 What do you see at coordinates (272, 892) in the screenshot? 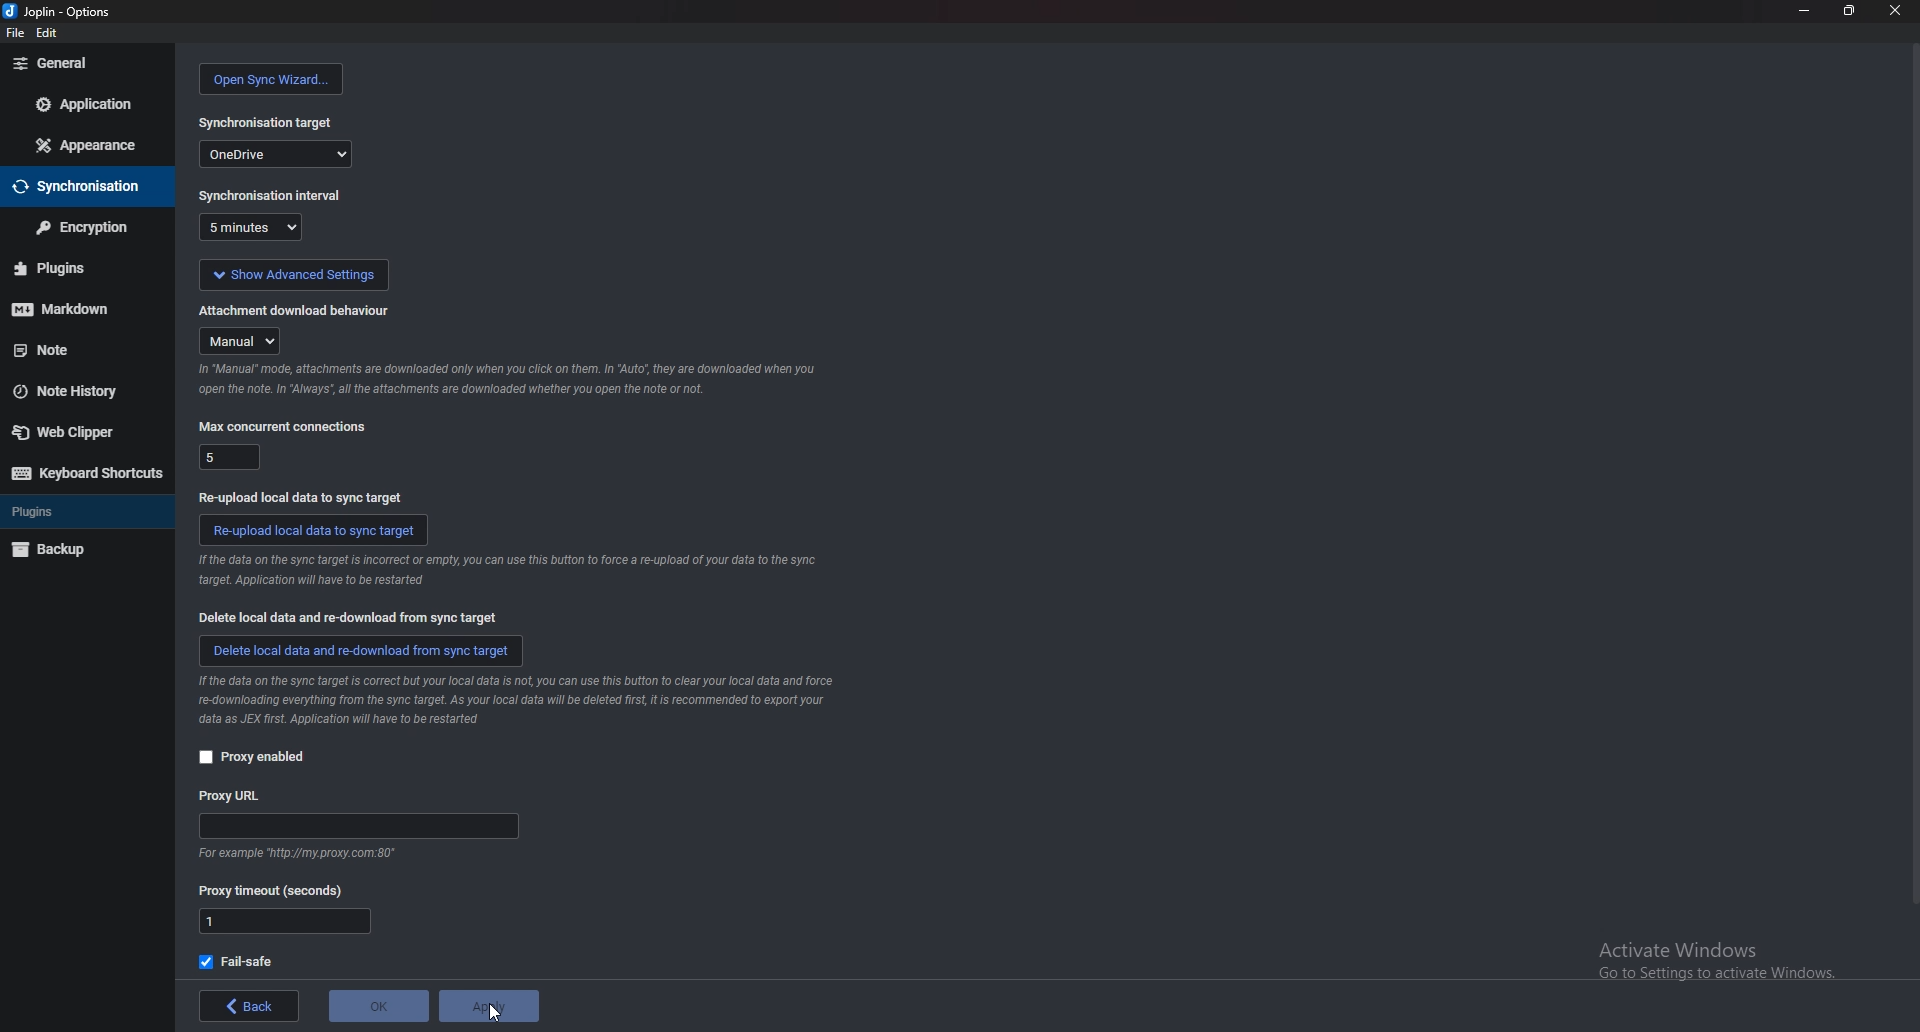
I see `proxy timeout` at bounding box center [272, 892].